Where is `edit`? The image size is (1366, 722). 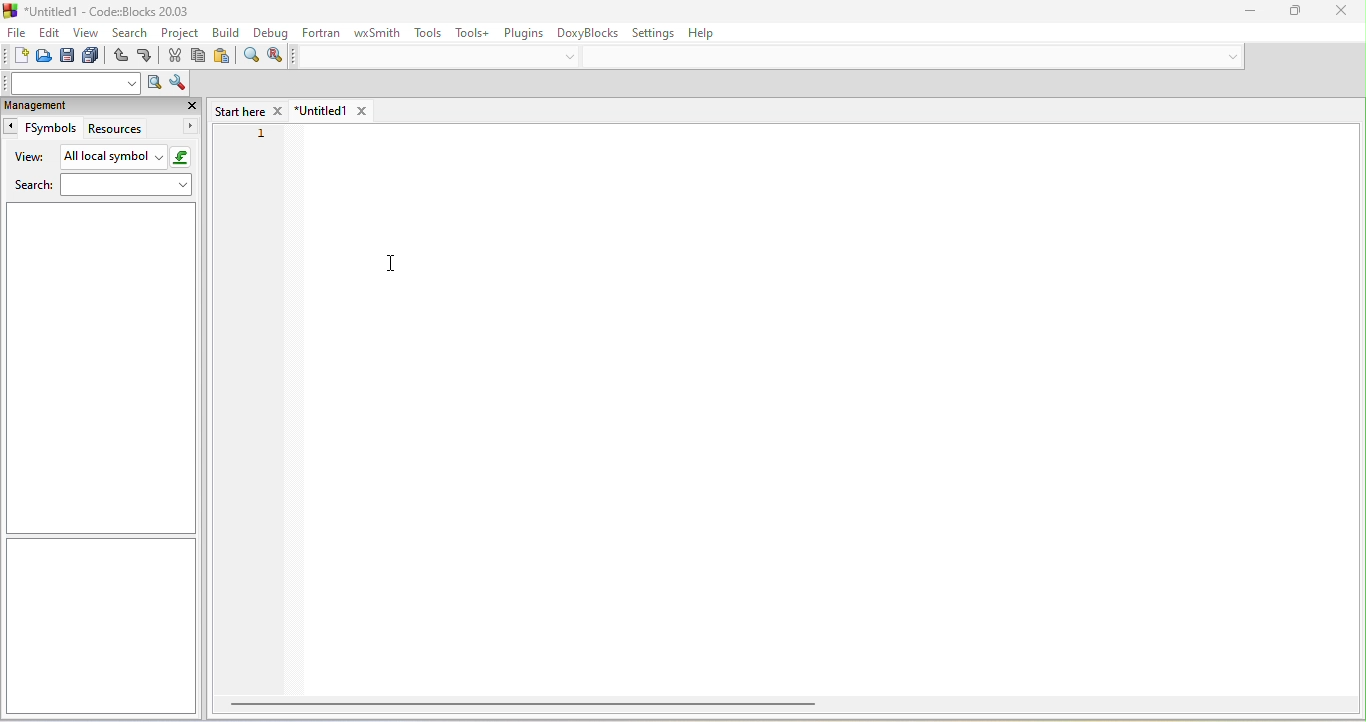
edit is located at coordinates (50, 32).